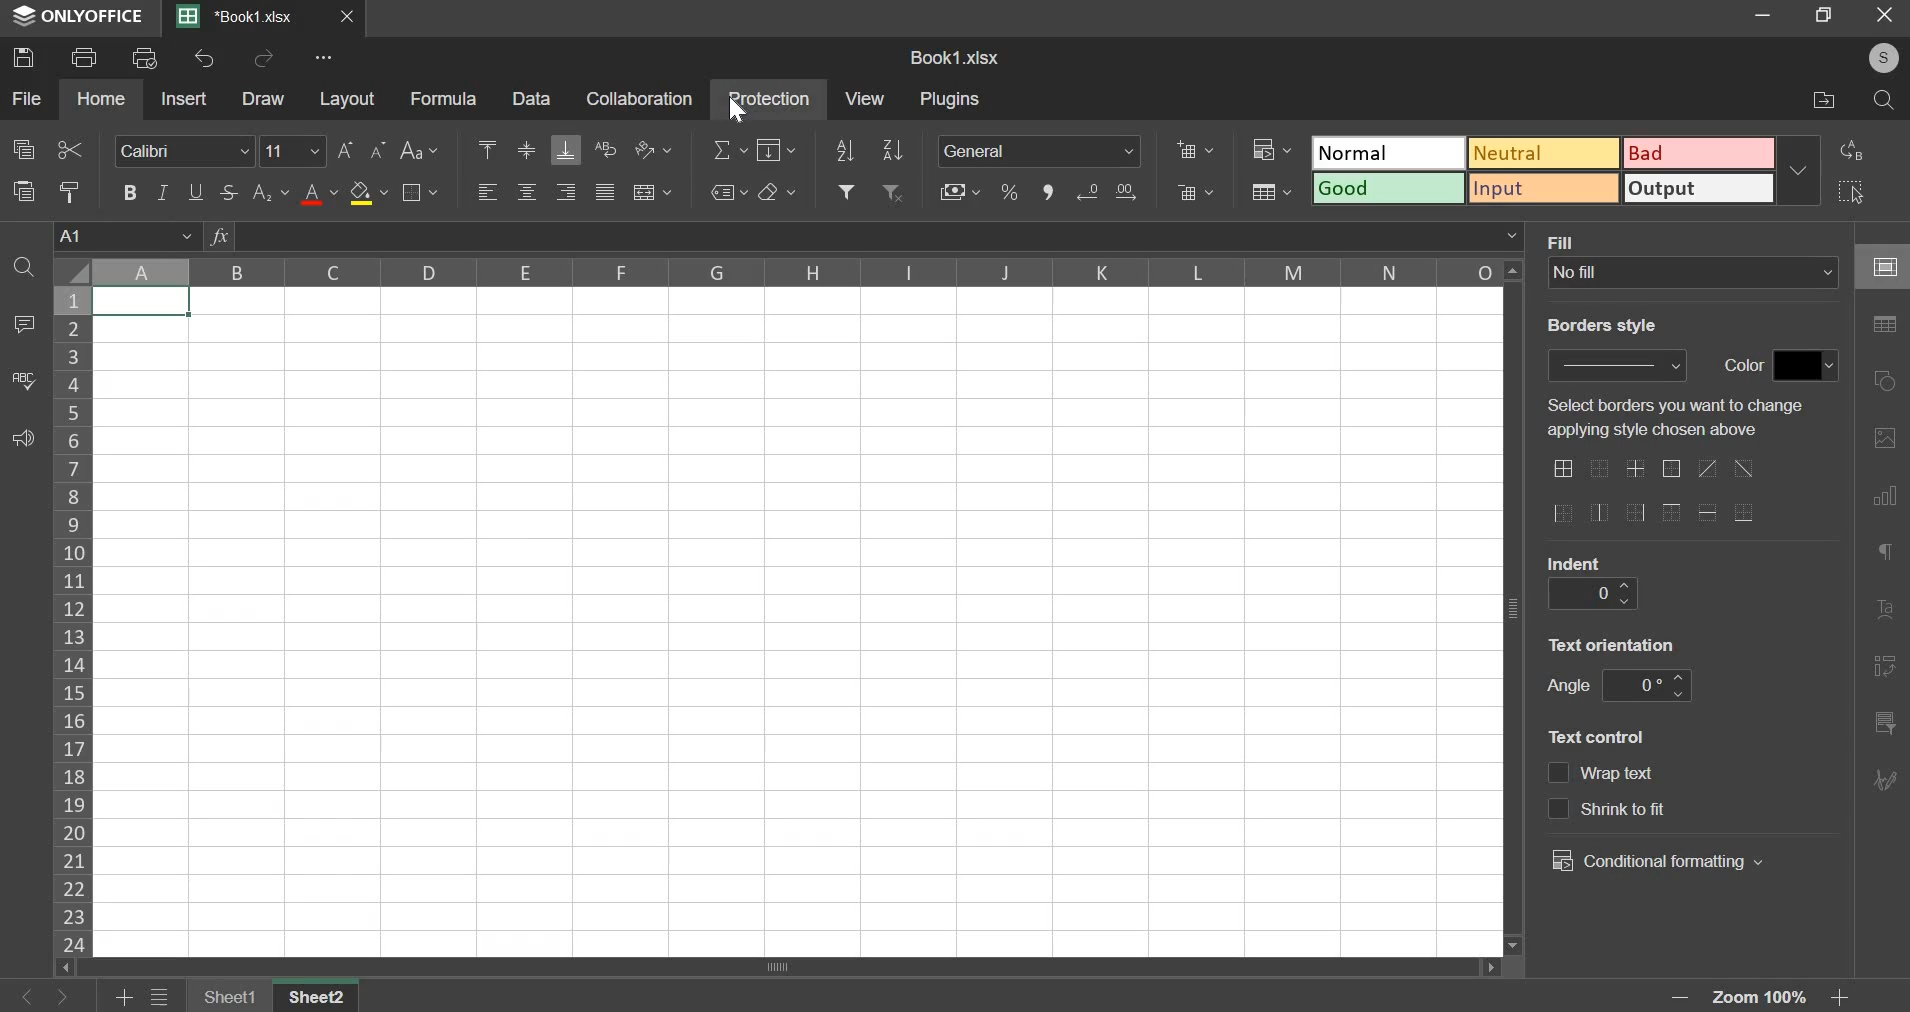 The width and height of the screenshot is (1910, 1012). What do you see at coordinates (769, 101) in the screenshot?
I see `protection` at bounding box center [769, 101].